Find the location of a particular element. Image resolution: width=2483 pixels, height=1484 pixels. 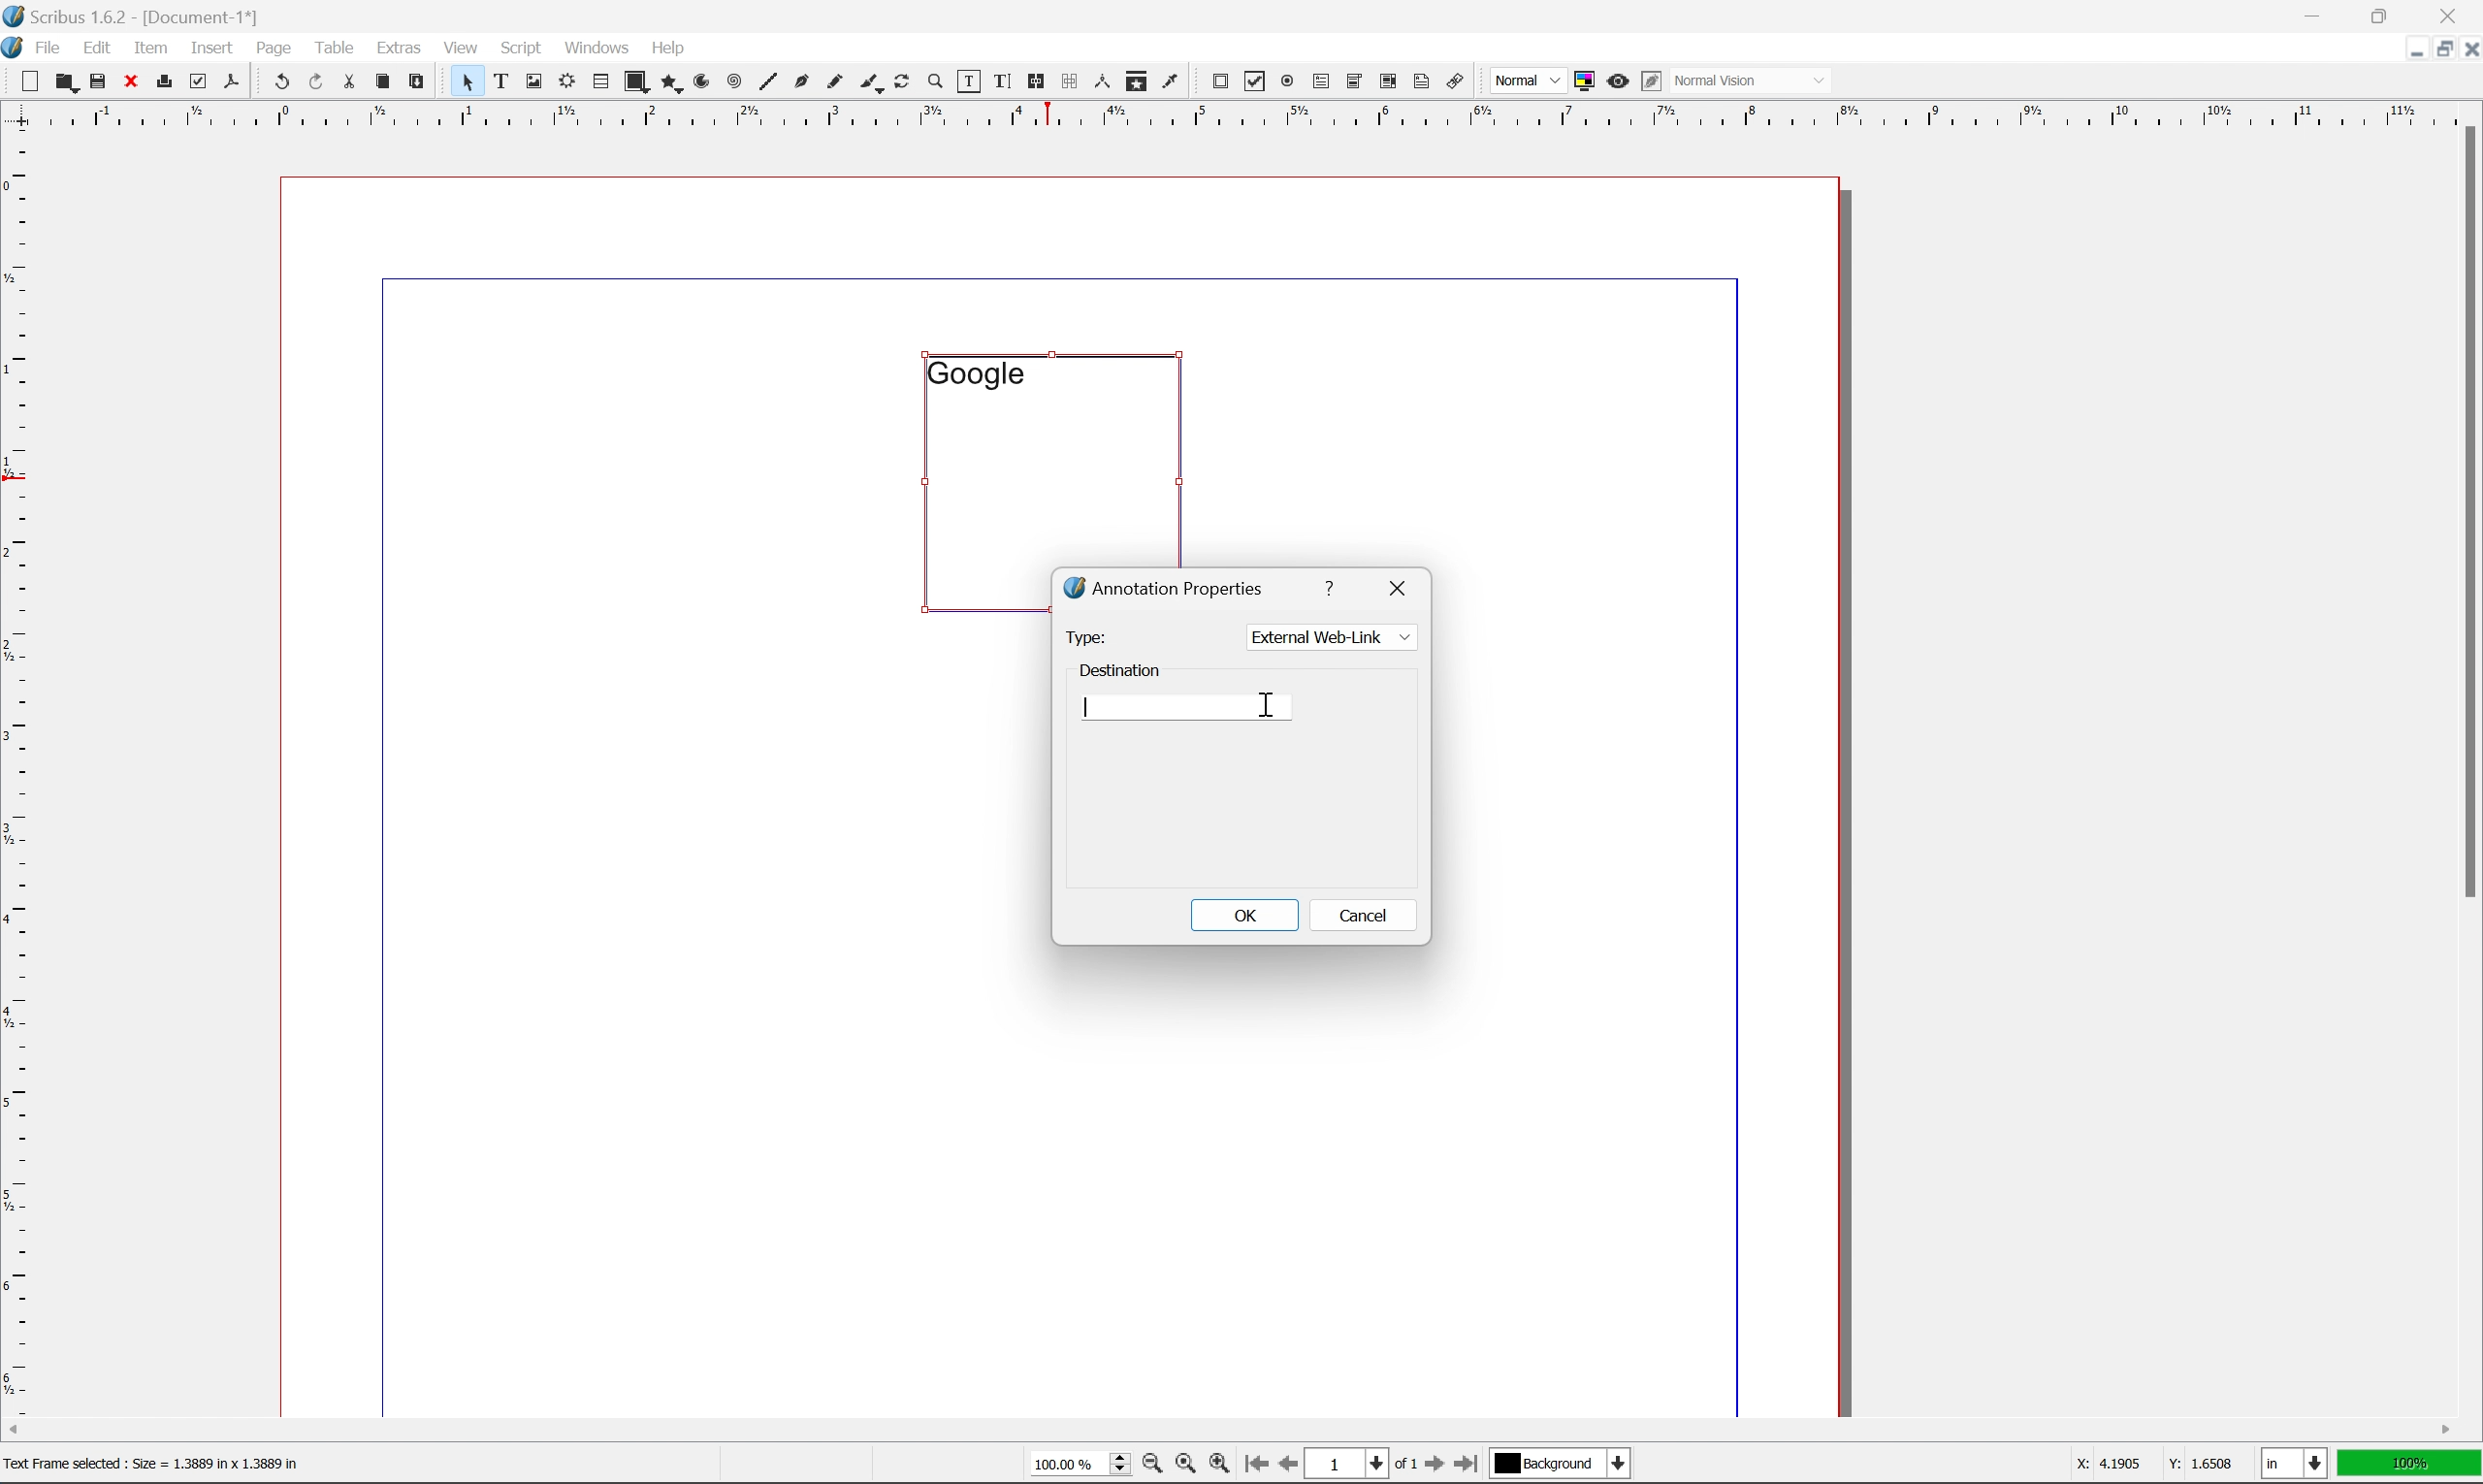

copy is located at coordinates (387, 83).